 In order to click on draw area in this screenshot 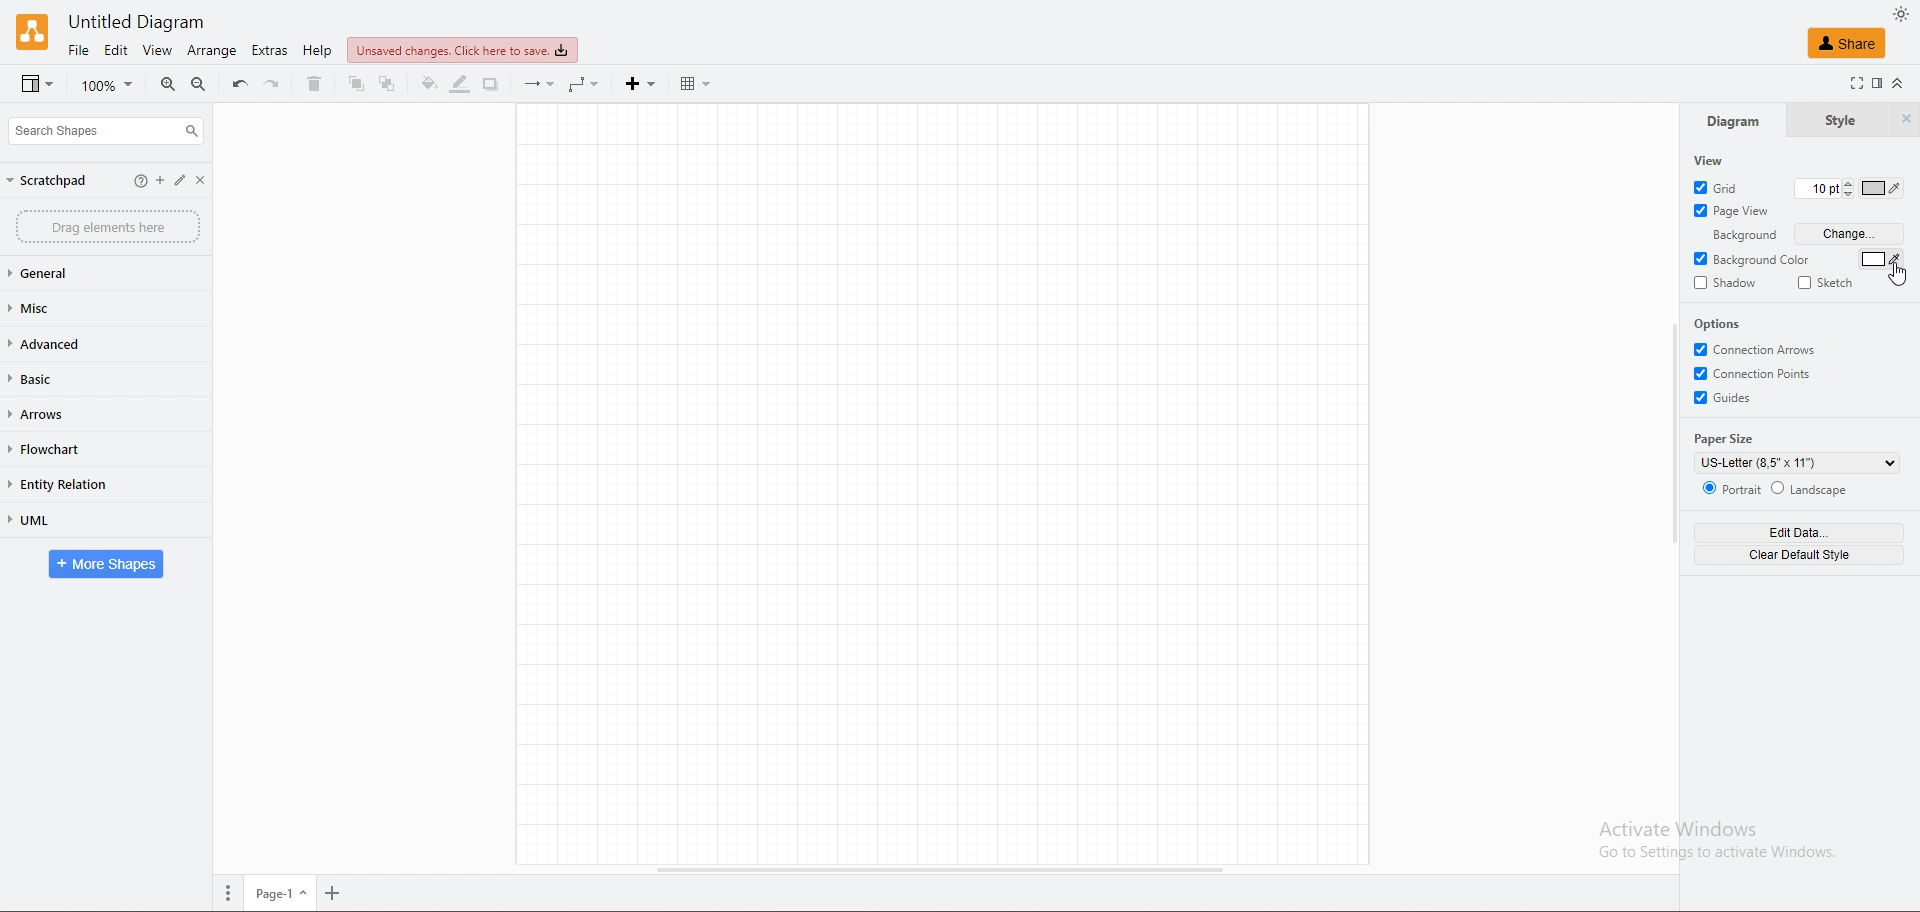, I will do `click(943, 483)`.